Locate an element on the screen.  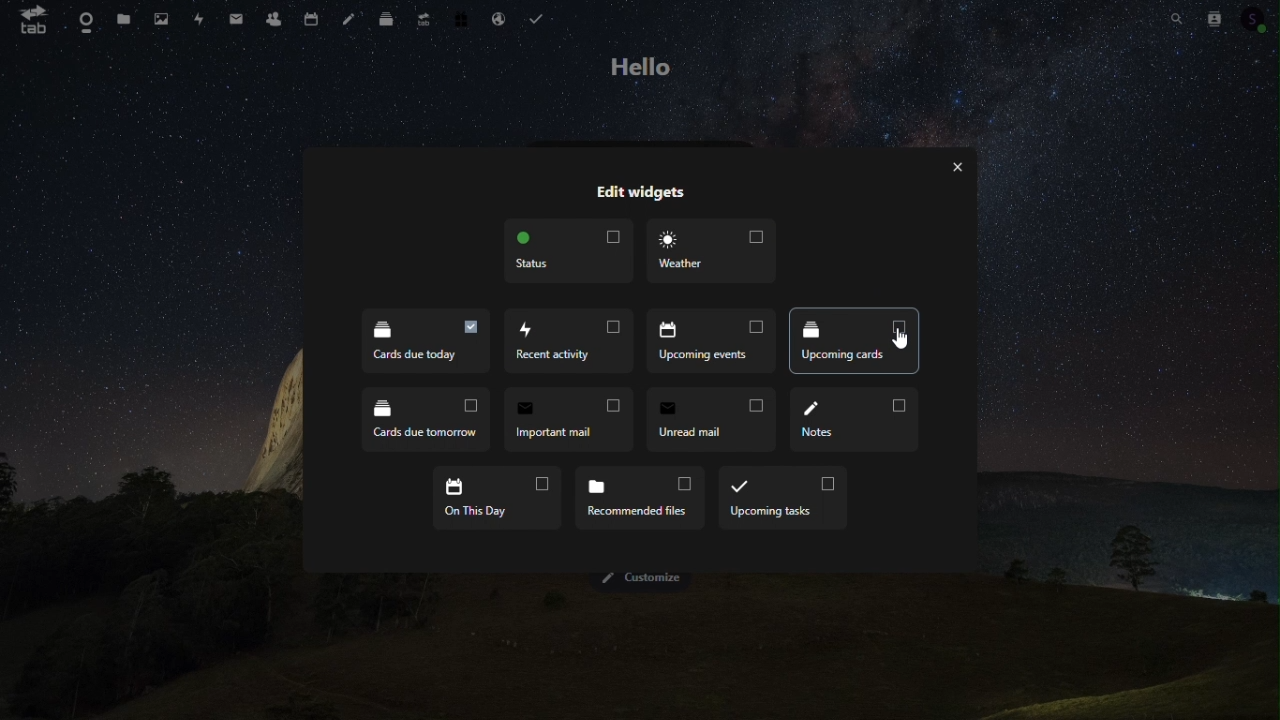
tab is located at coordinates (34, 22).